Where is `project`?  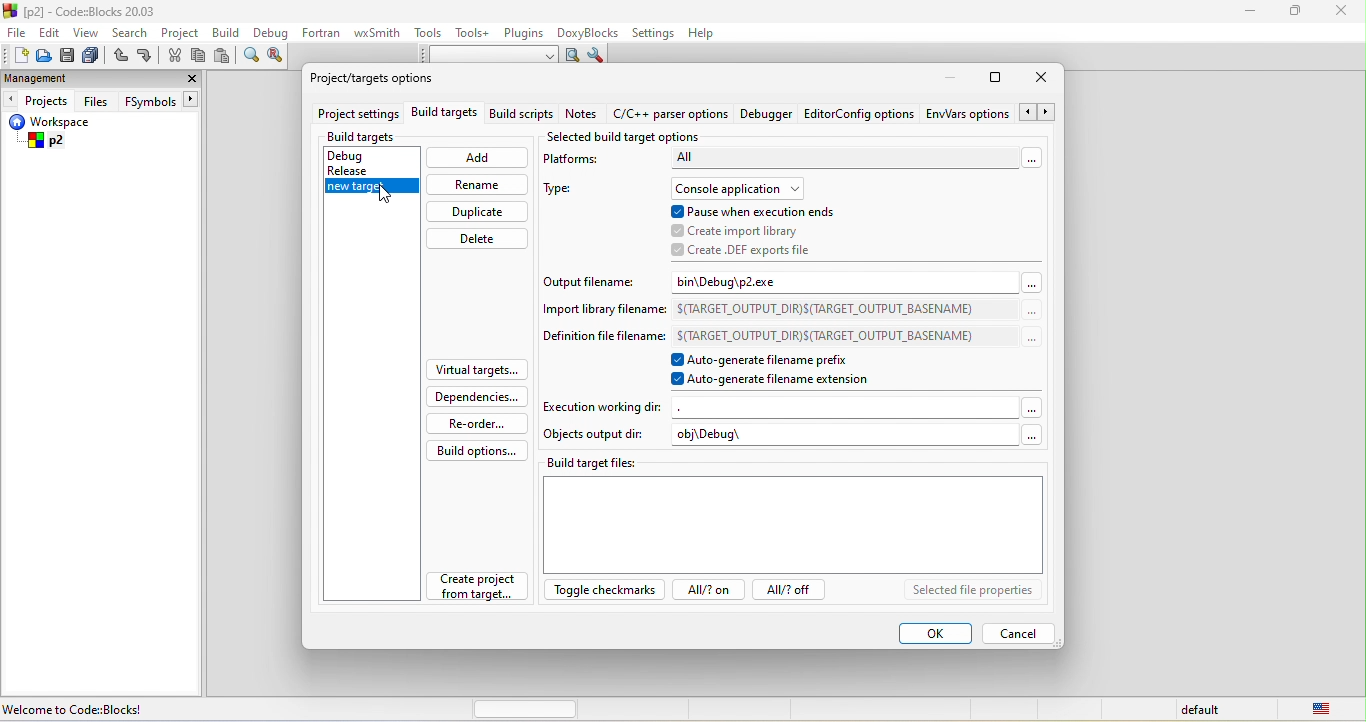 project is located at coordinates (184, 33).